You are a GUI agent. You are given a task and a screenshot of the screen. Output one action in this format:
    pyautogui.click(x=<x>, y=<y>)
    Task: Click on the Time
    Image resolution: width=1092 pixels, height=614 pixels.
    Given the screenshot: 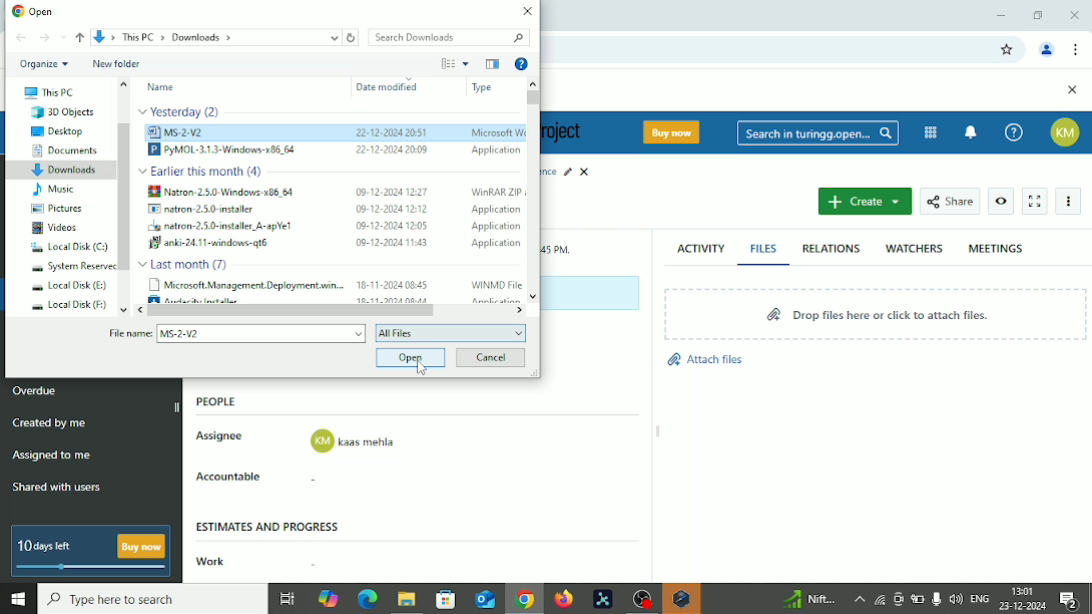 What is the action you would take?
    pyautogui.click(x=1024, y=589)
    